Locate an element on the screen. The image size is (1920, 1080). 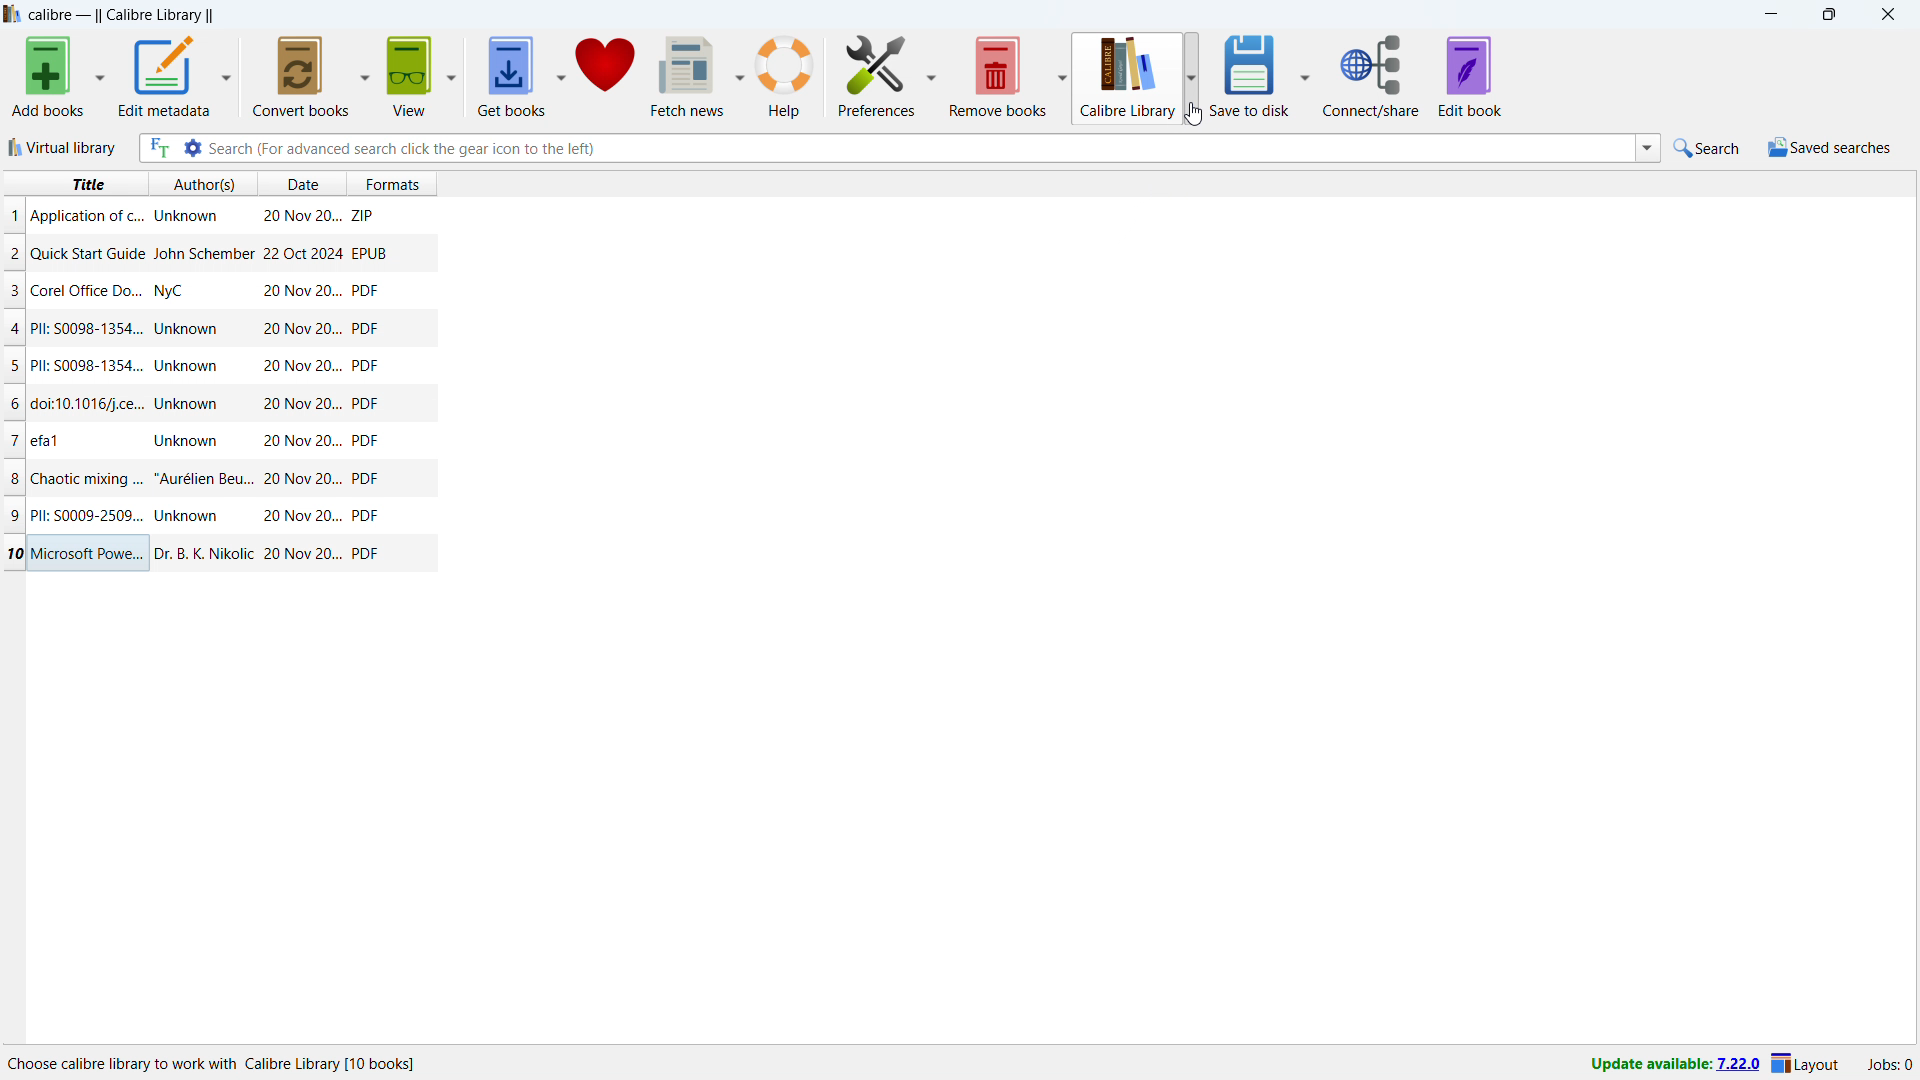
remove books options is located at coordinates (1062, 76).